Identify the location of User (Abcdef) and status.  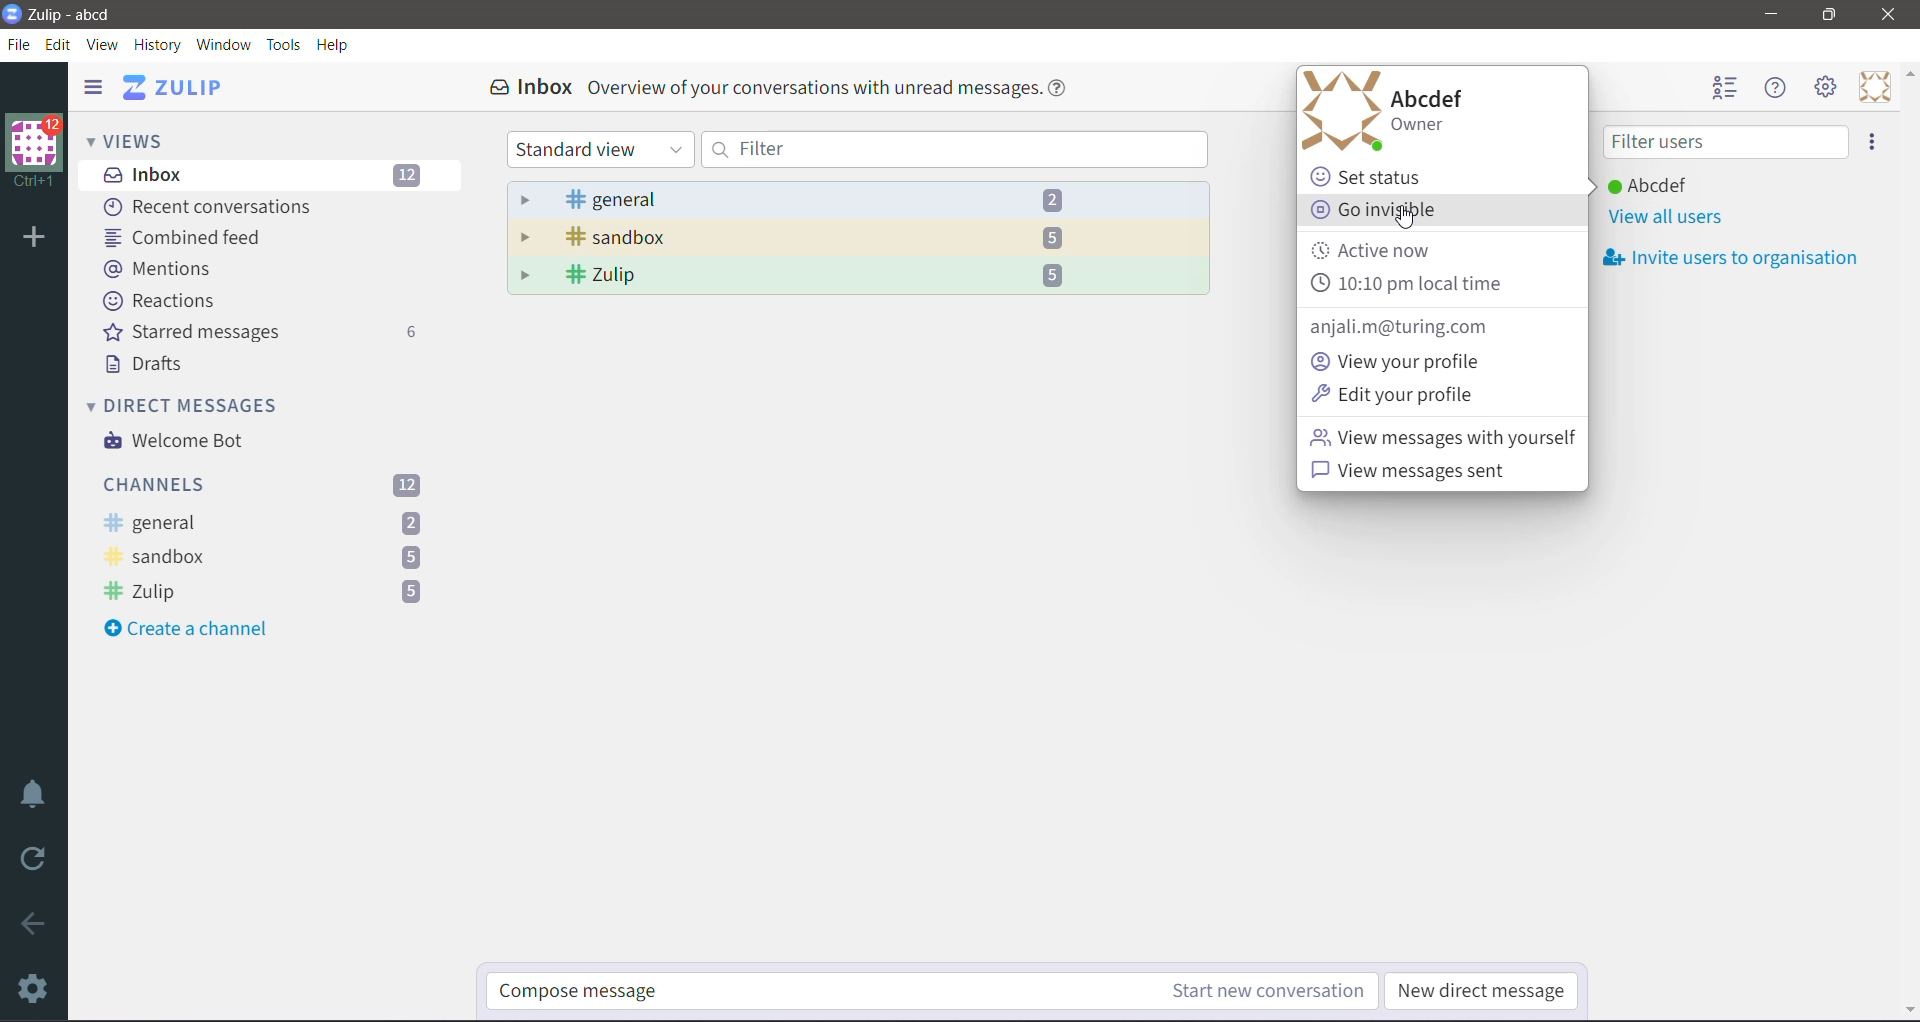
(1720, 182).